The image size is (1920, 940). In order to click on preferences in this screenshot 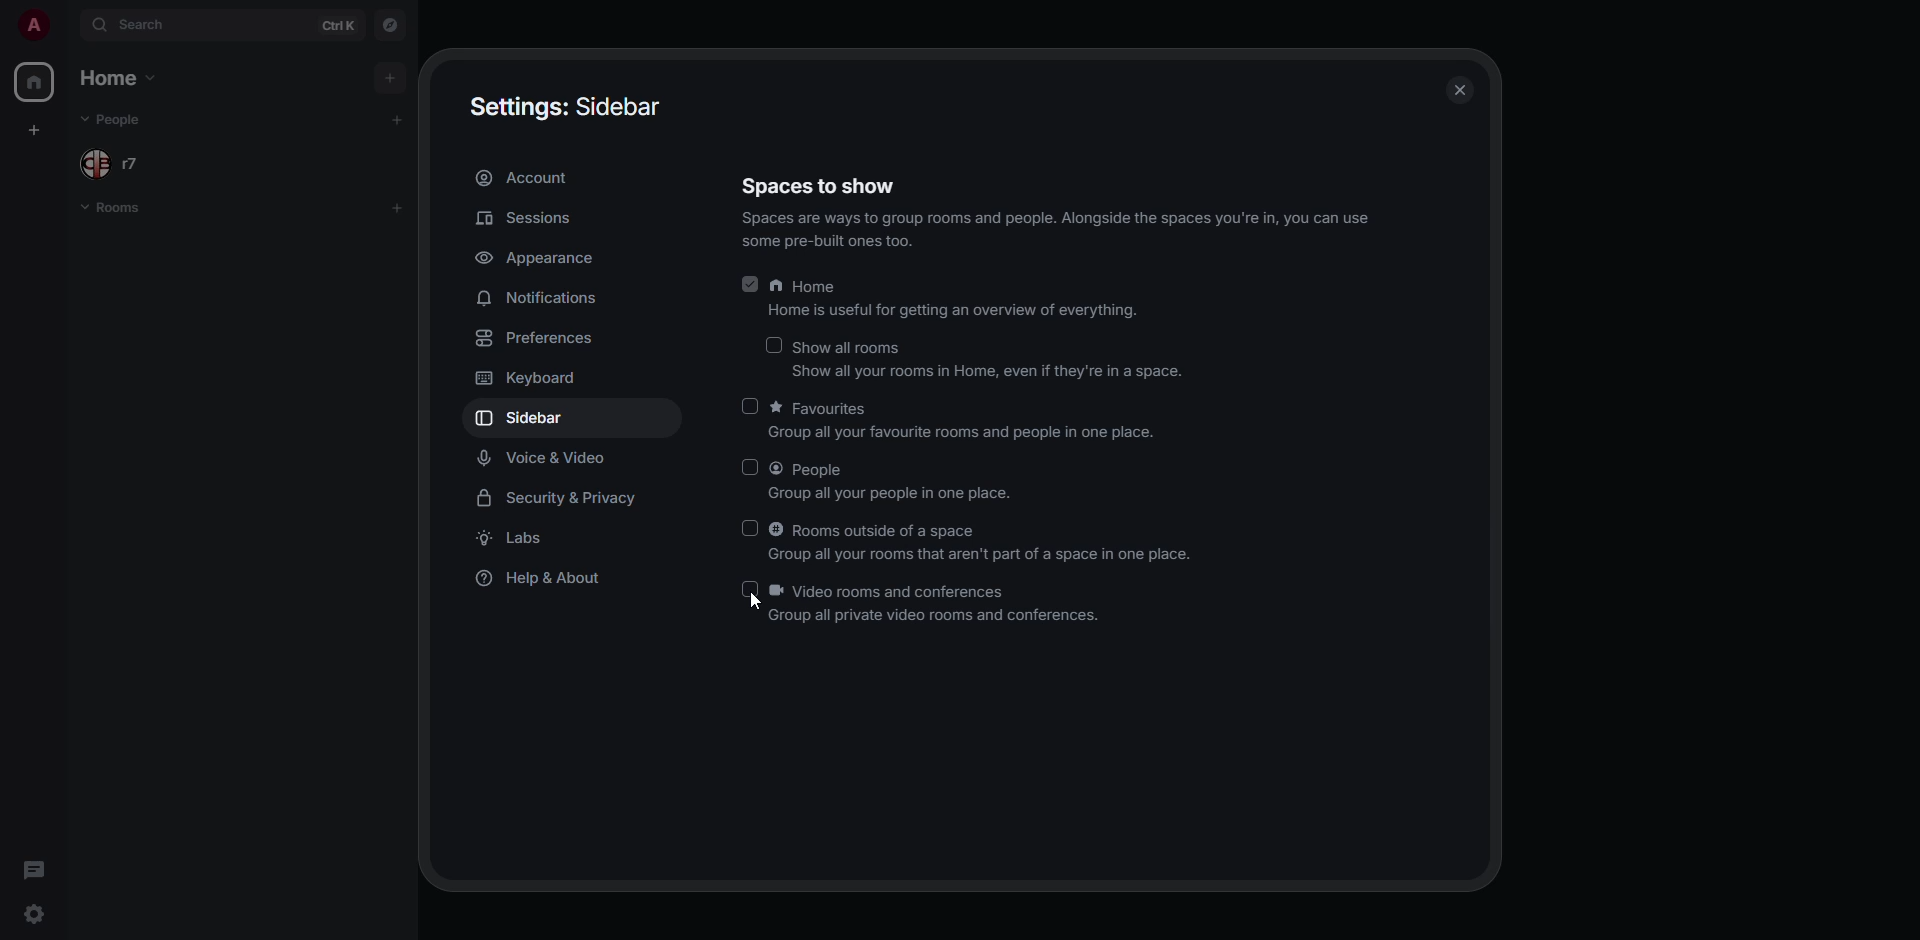, I will do `click(534, 338)`.